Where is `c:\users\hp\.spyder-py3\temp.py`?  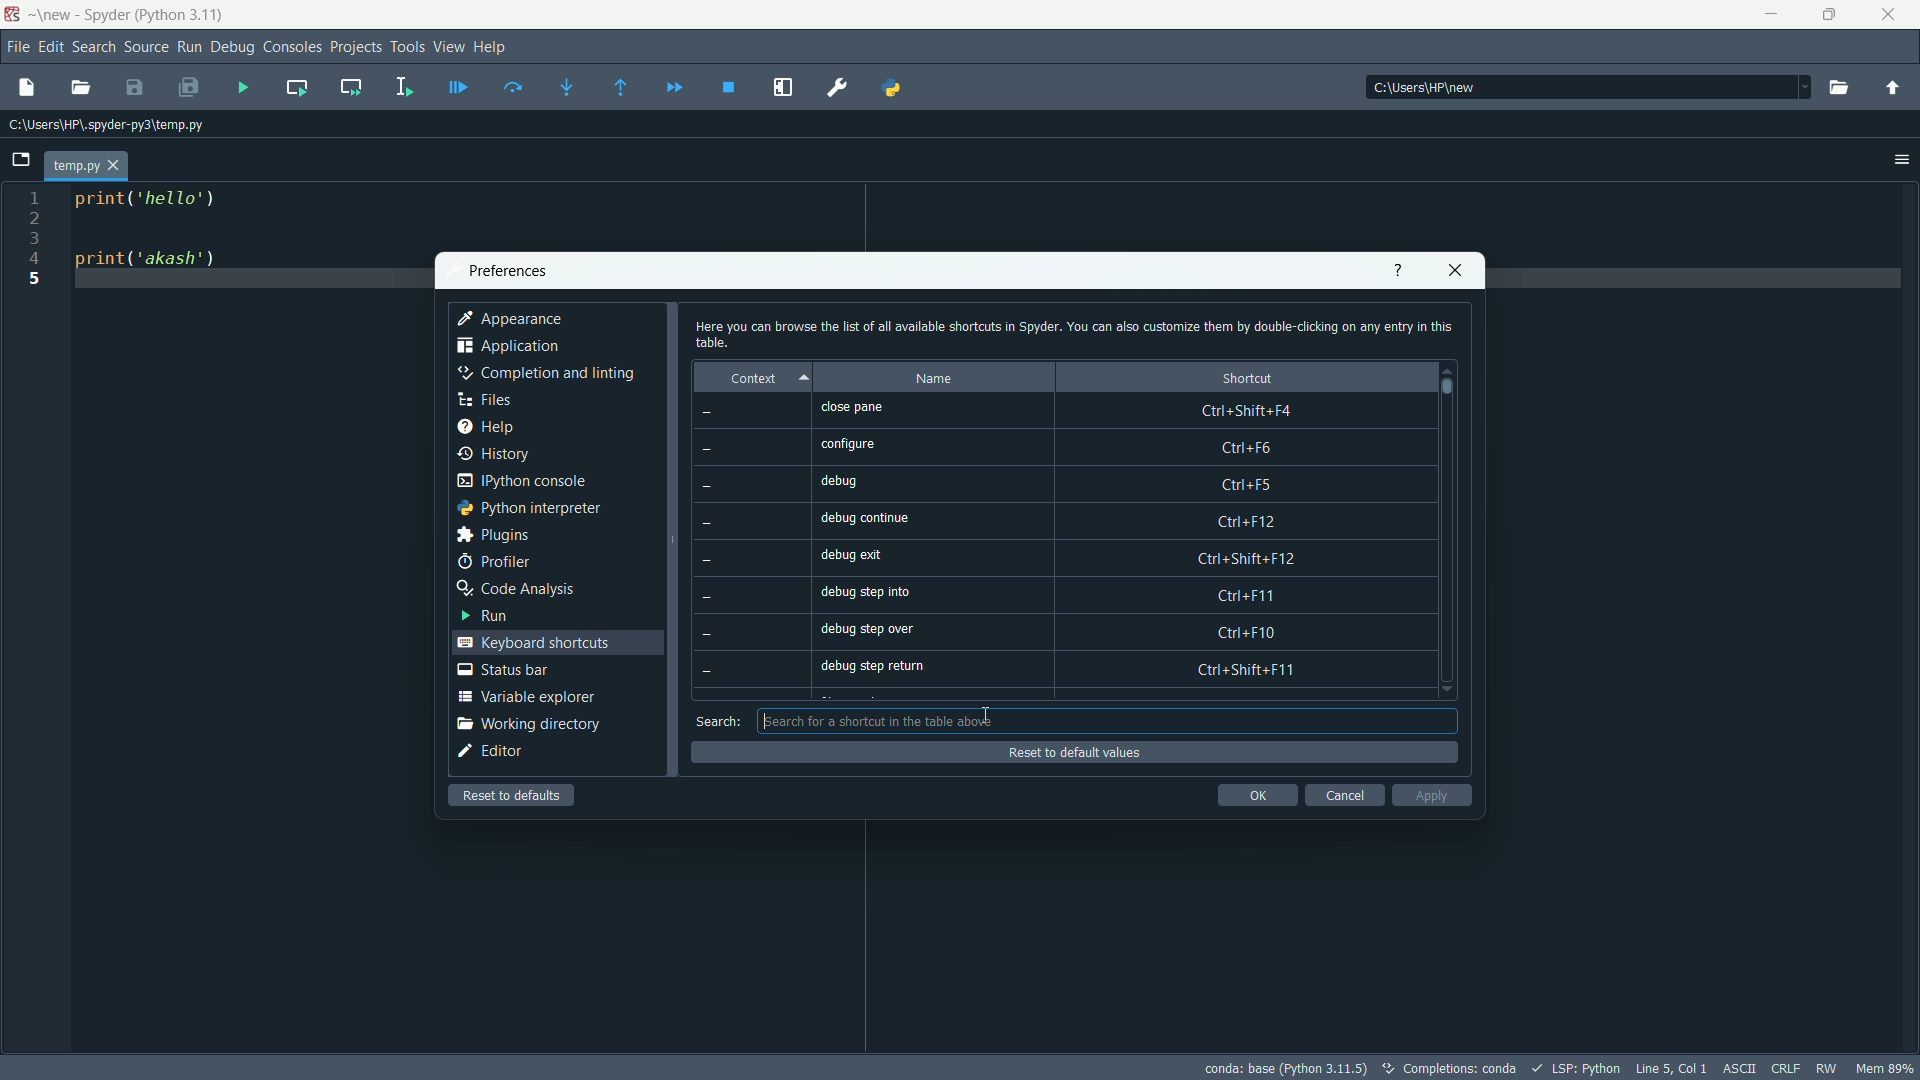 c:\users\hp\.spyder-py3\temp.py is located at coordinates (116, 124).